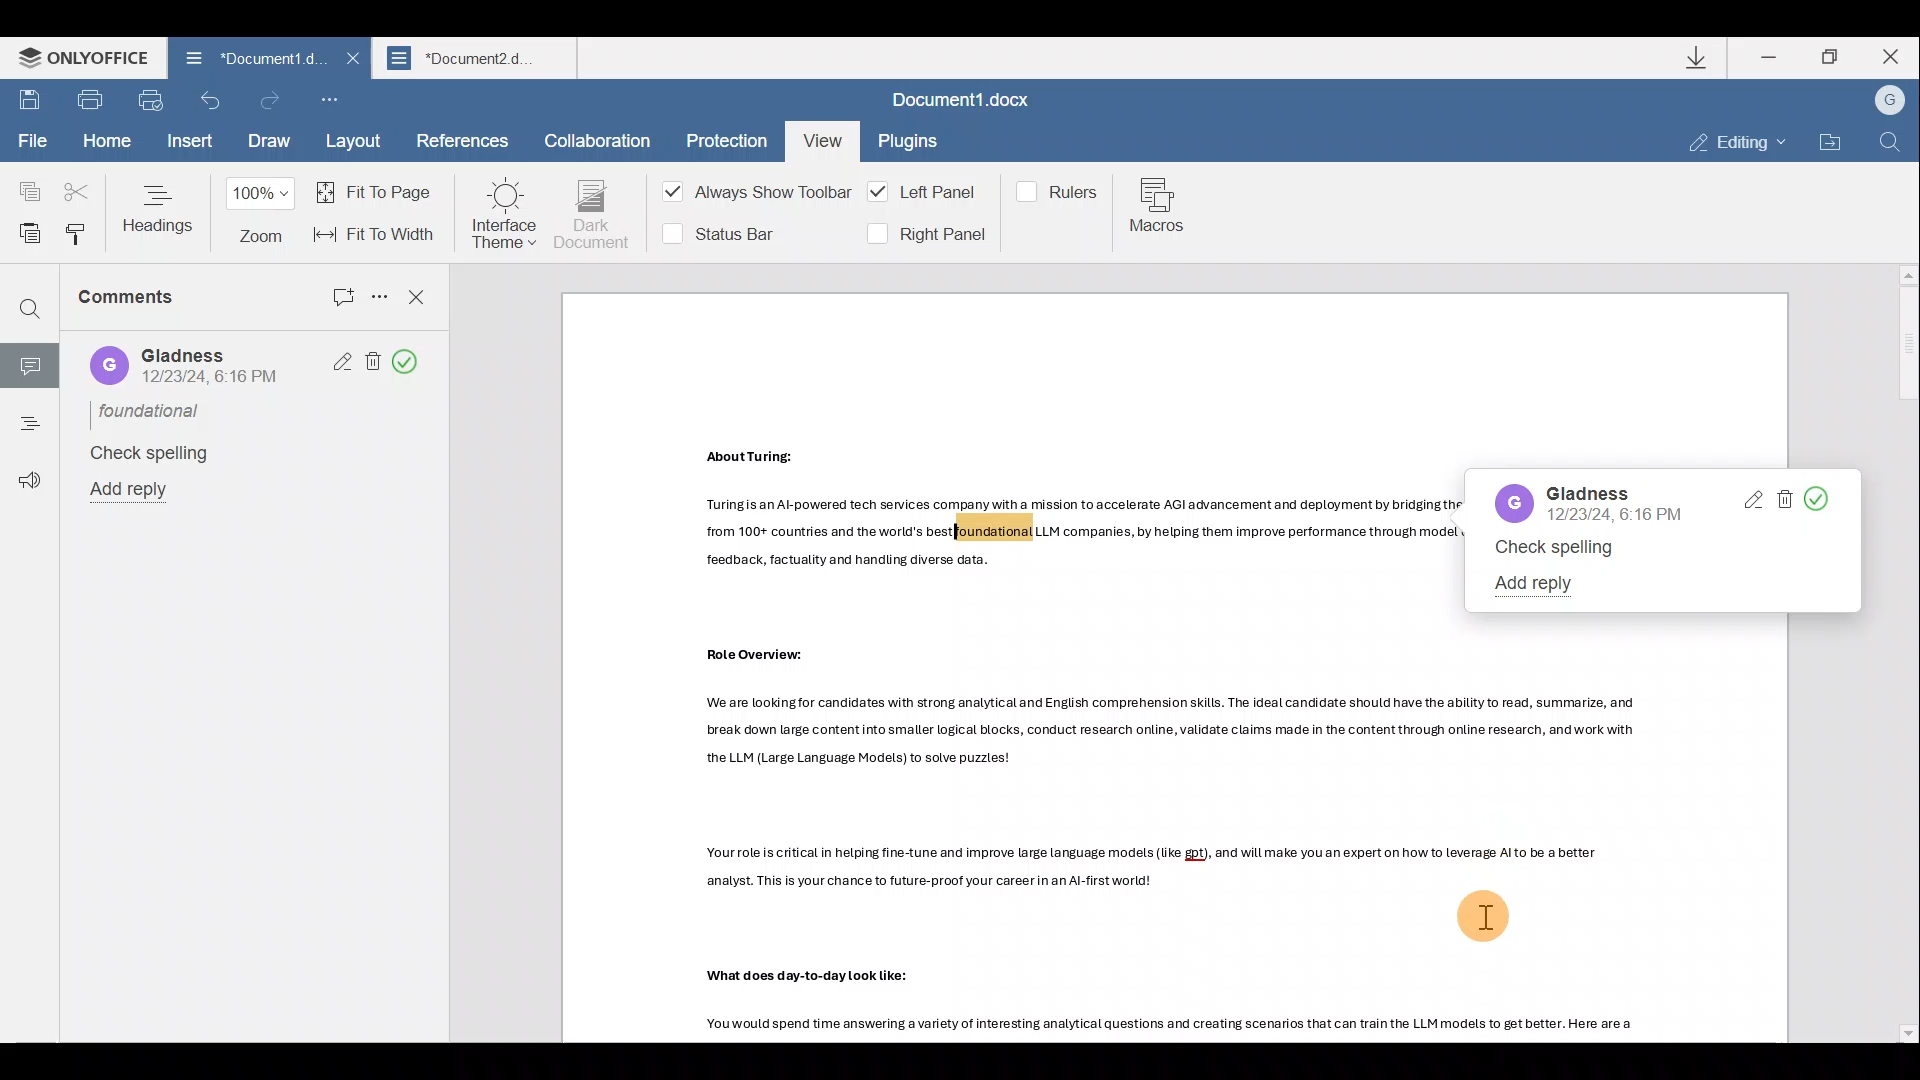  I want to click on Macros, so click(1162, 209).